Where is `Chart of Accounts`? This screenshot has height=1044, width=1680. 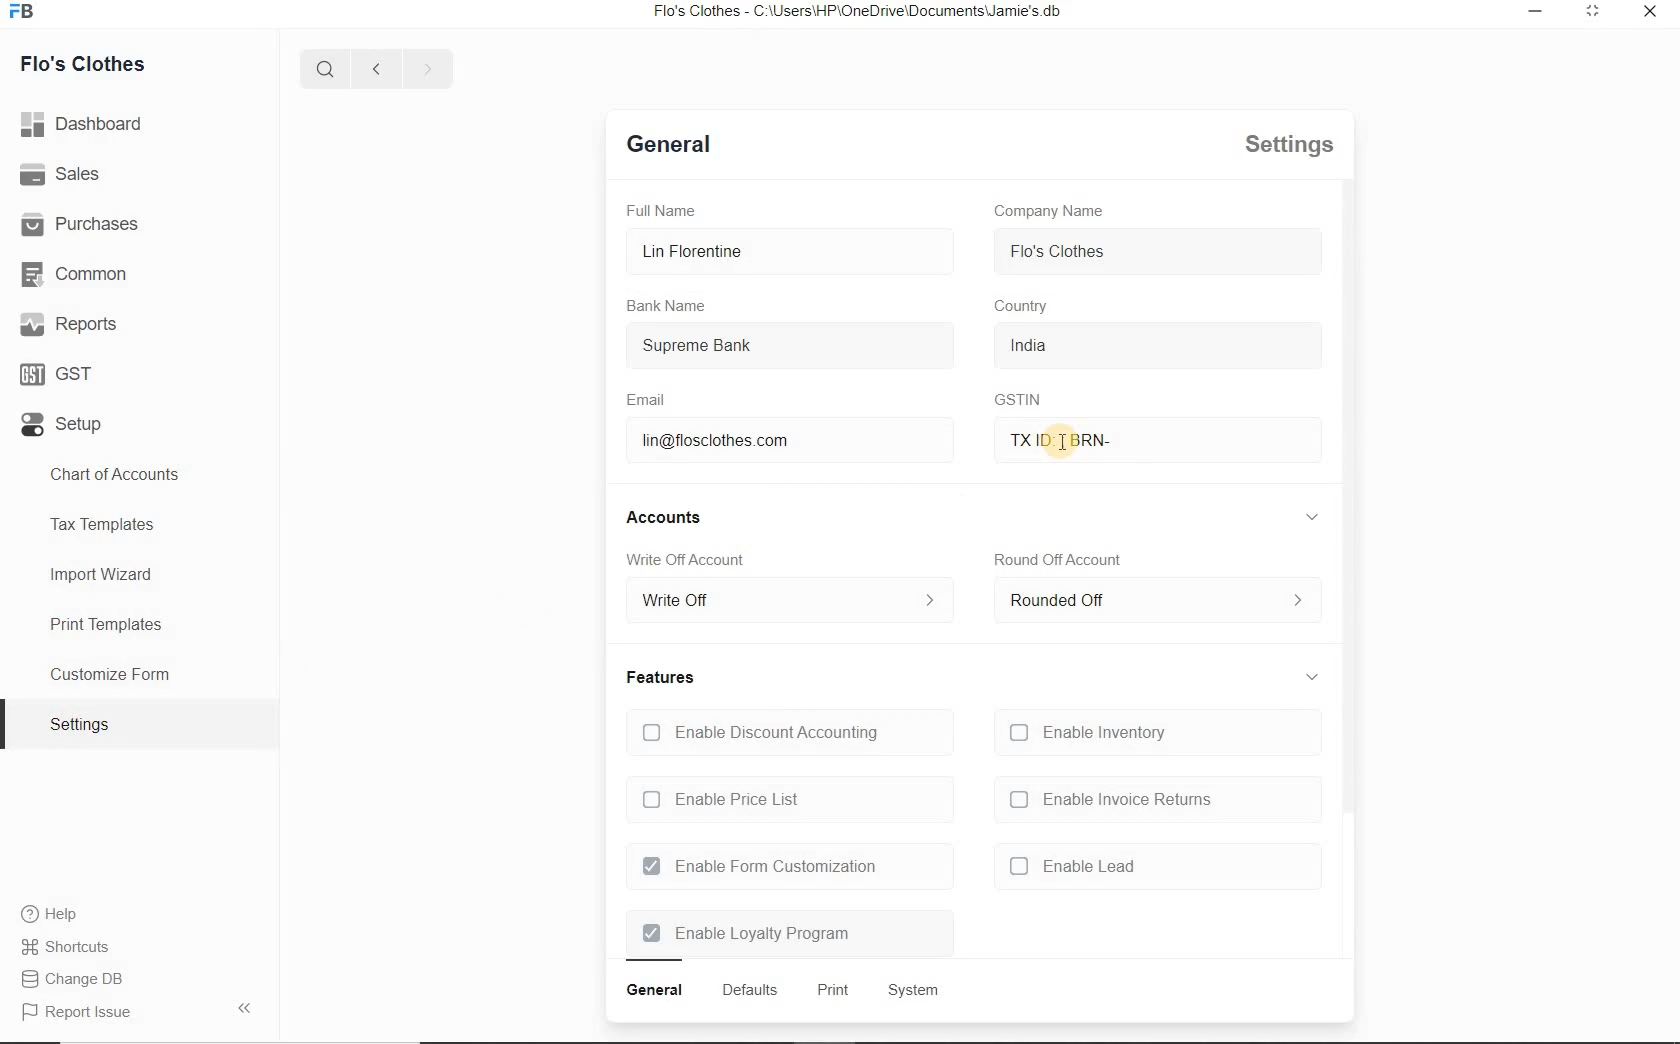 Chart of Accounts is located at coordinates (123, 475).